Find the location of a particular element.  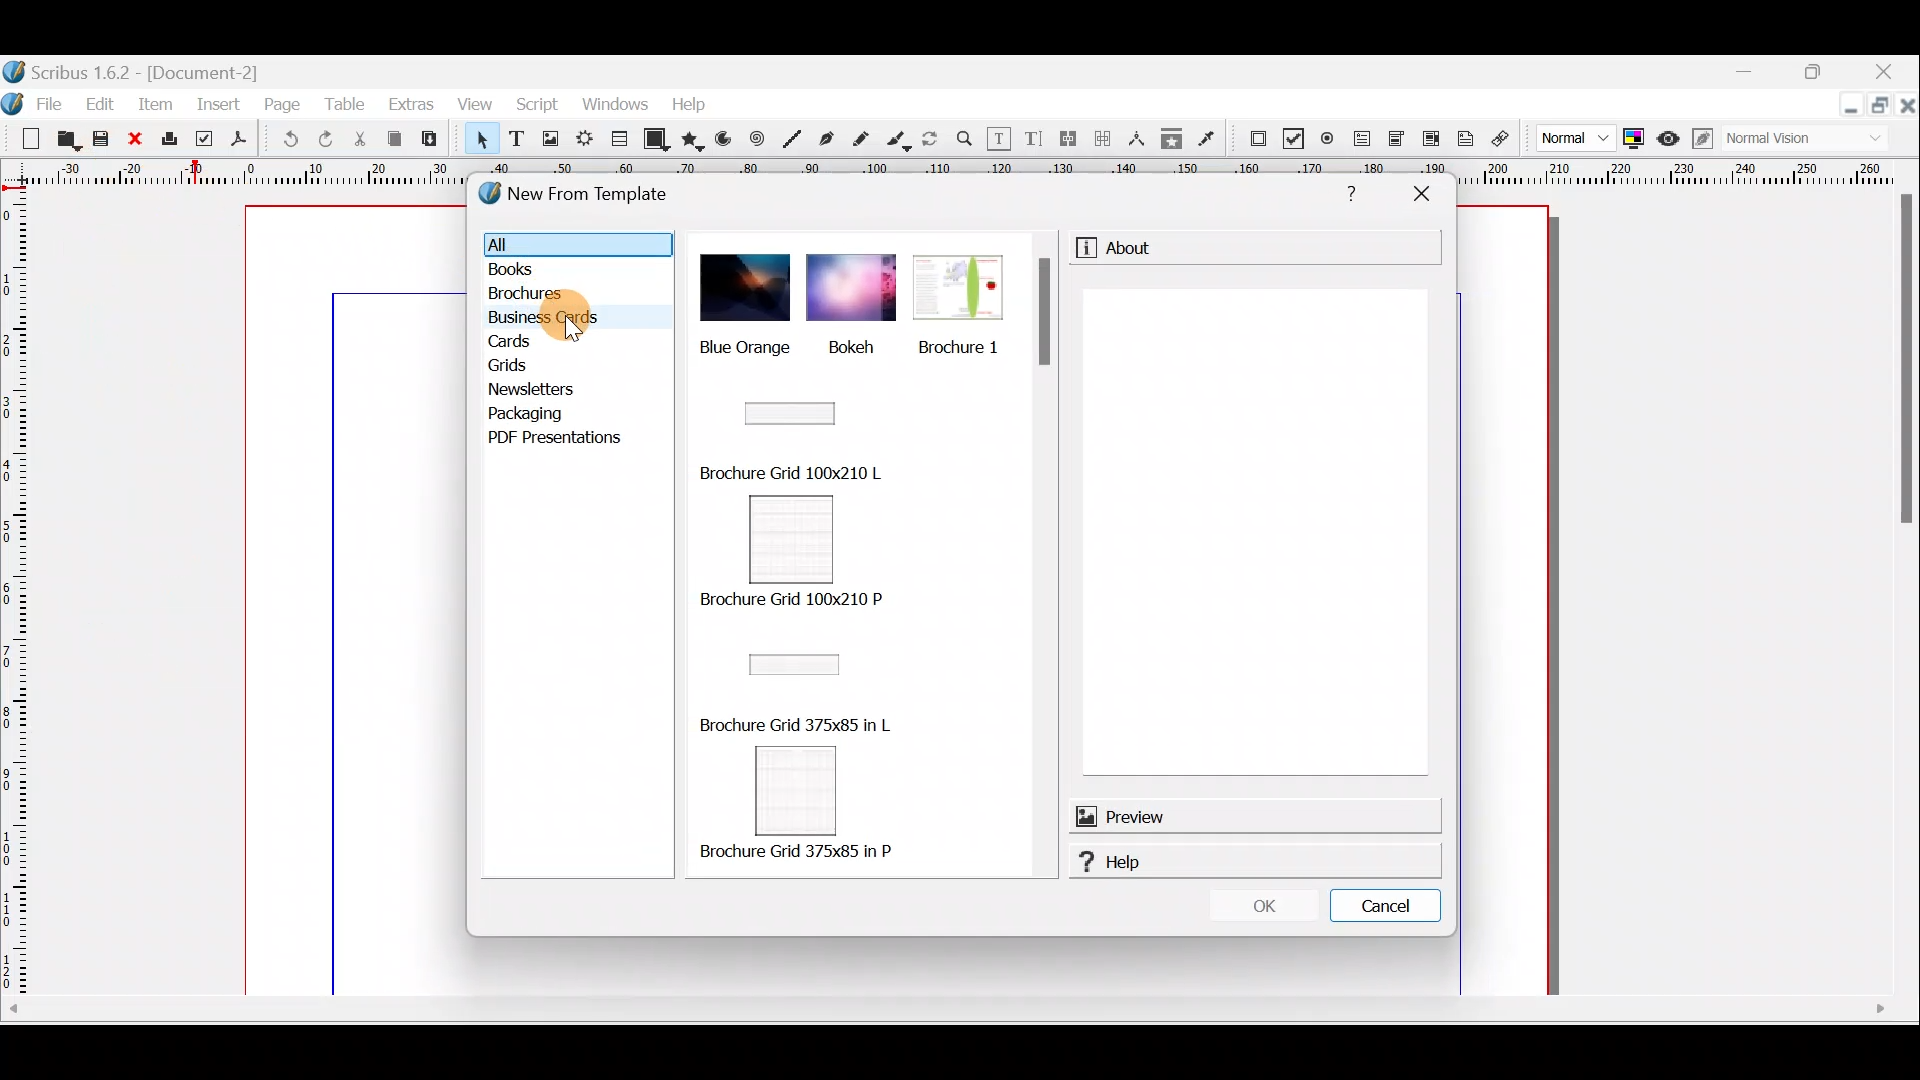

Save is located at coordinates (99, 139).